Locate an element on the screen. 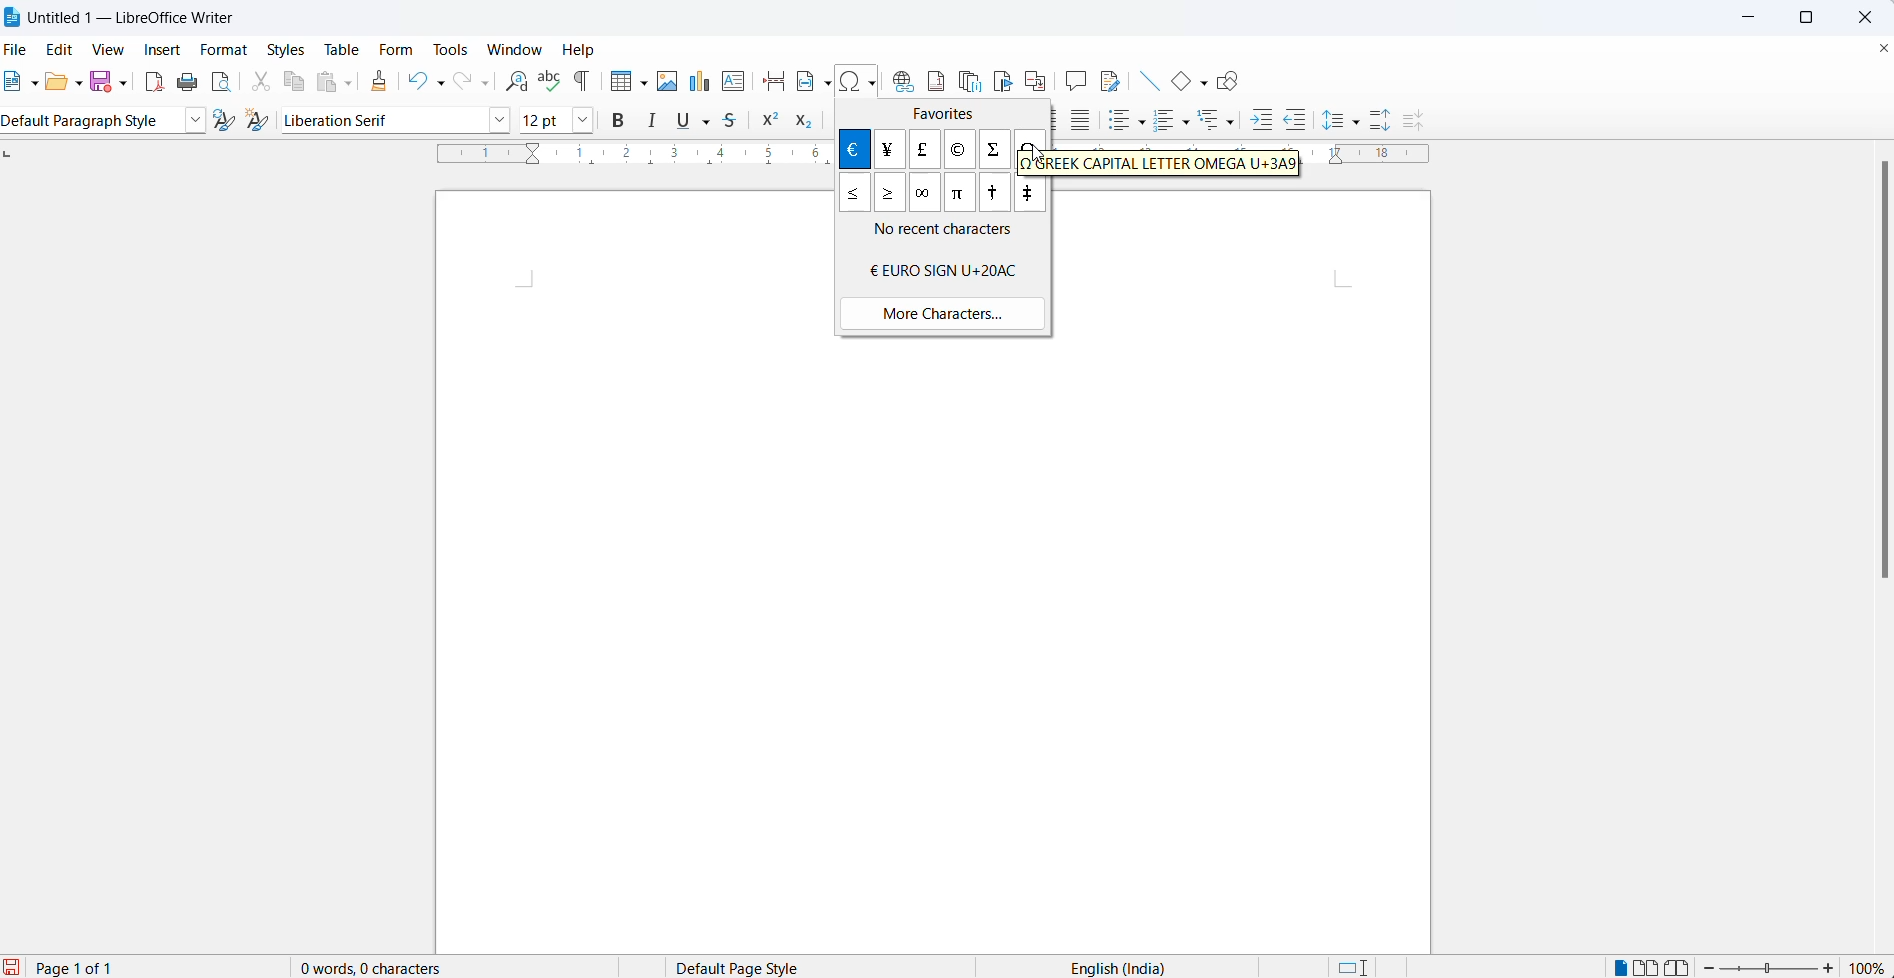 This screenshot has width=1894, height=978. cut is located at coordinates (256, 85).